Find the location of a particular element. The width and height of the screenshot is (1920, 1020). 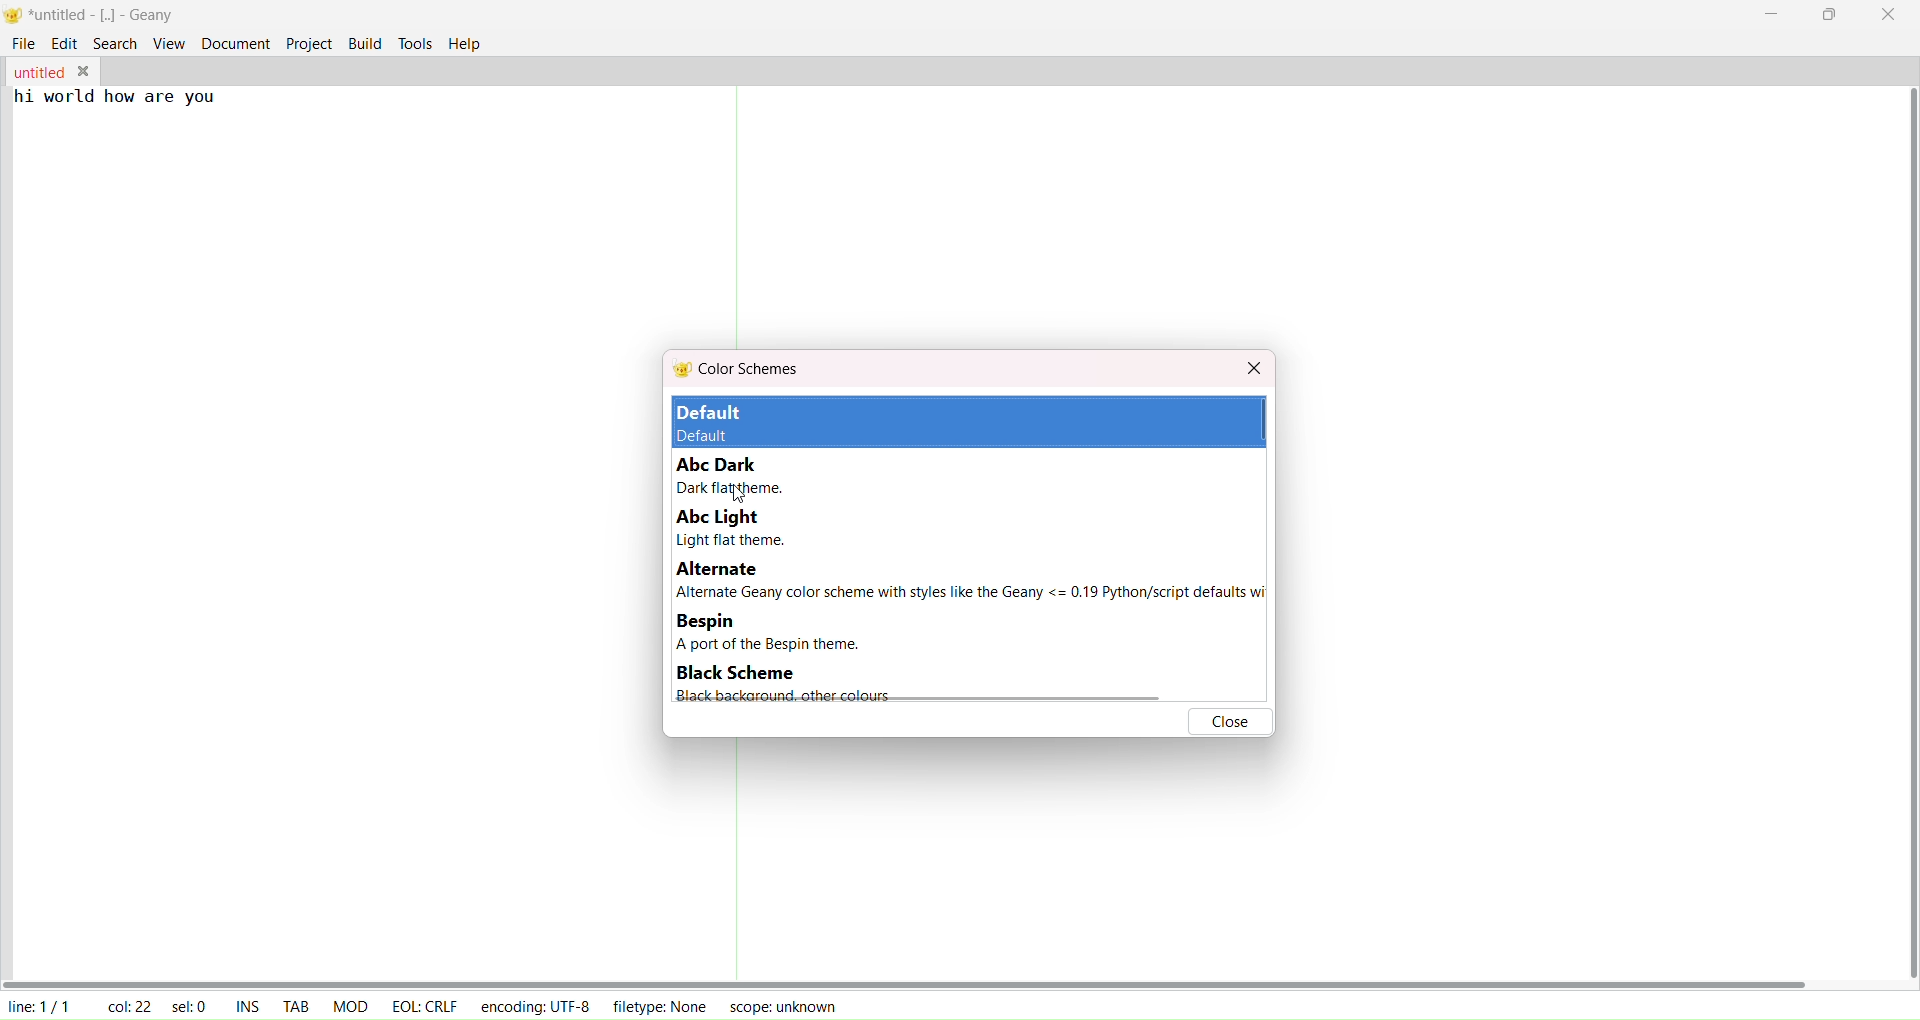

light flat theme is located at coordinates (730, 540).